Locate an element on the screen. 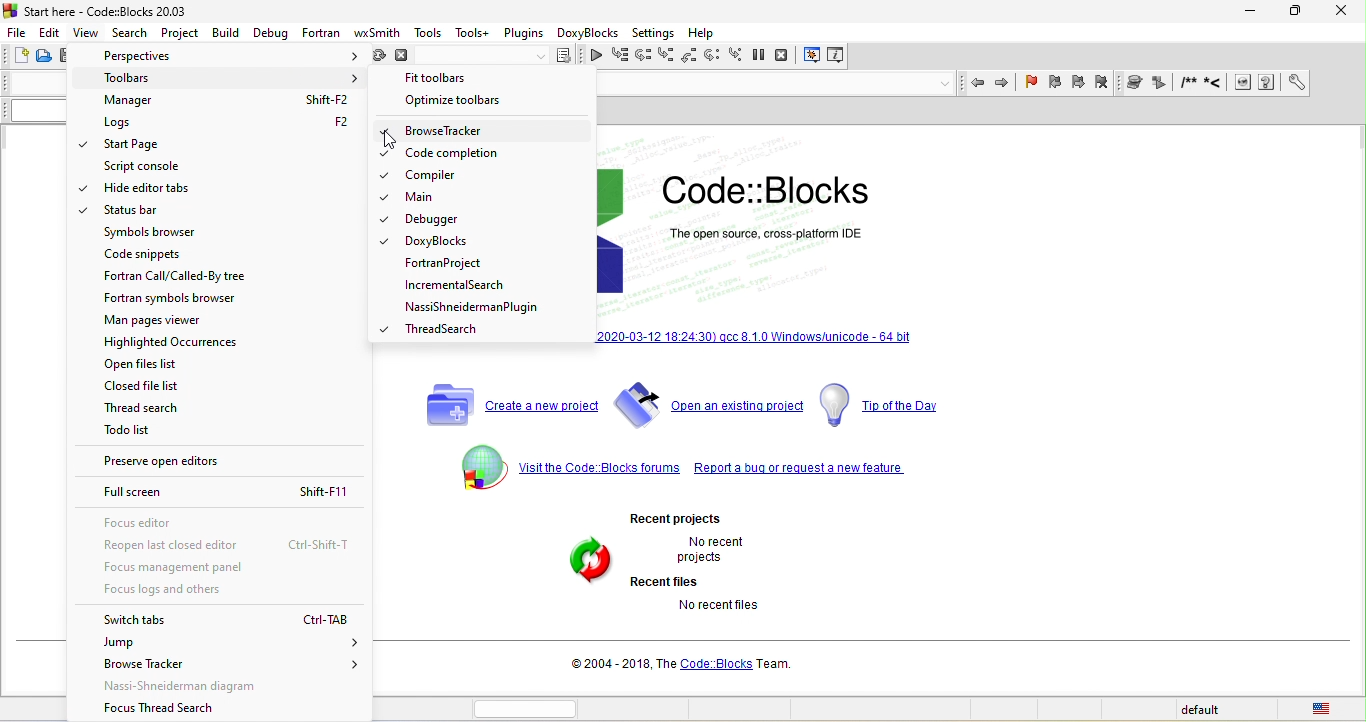  script console is located at coordinates (146, 168).